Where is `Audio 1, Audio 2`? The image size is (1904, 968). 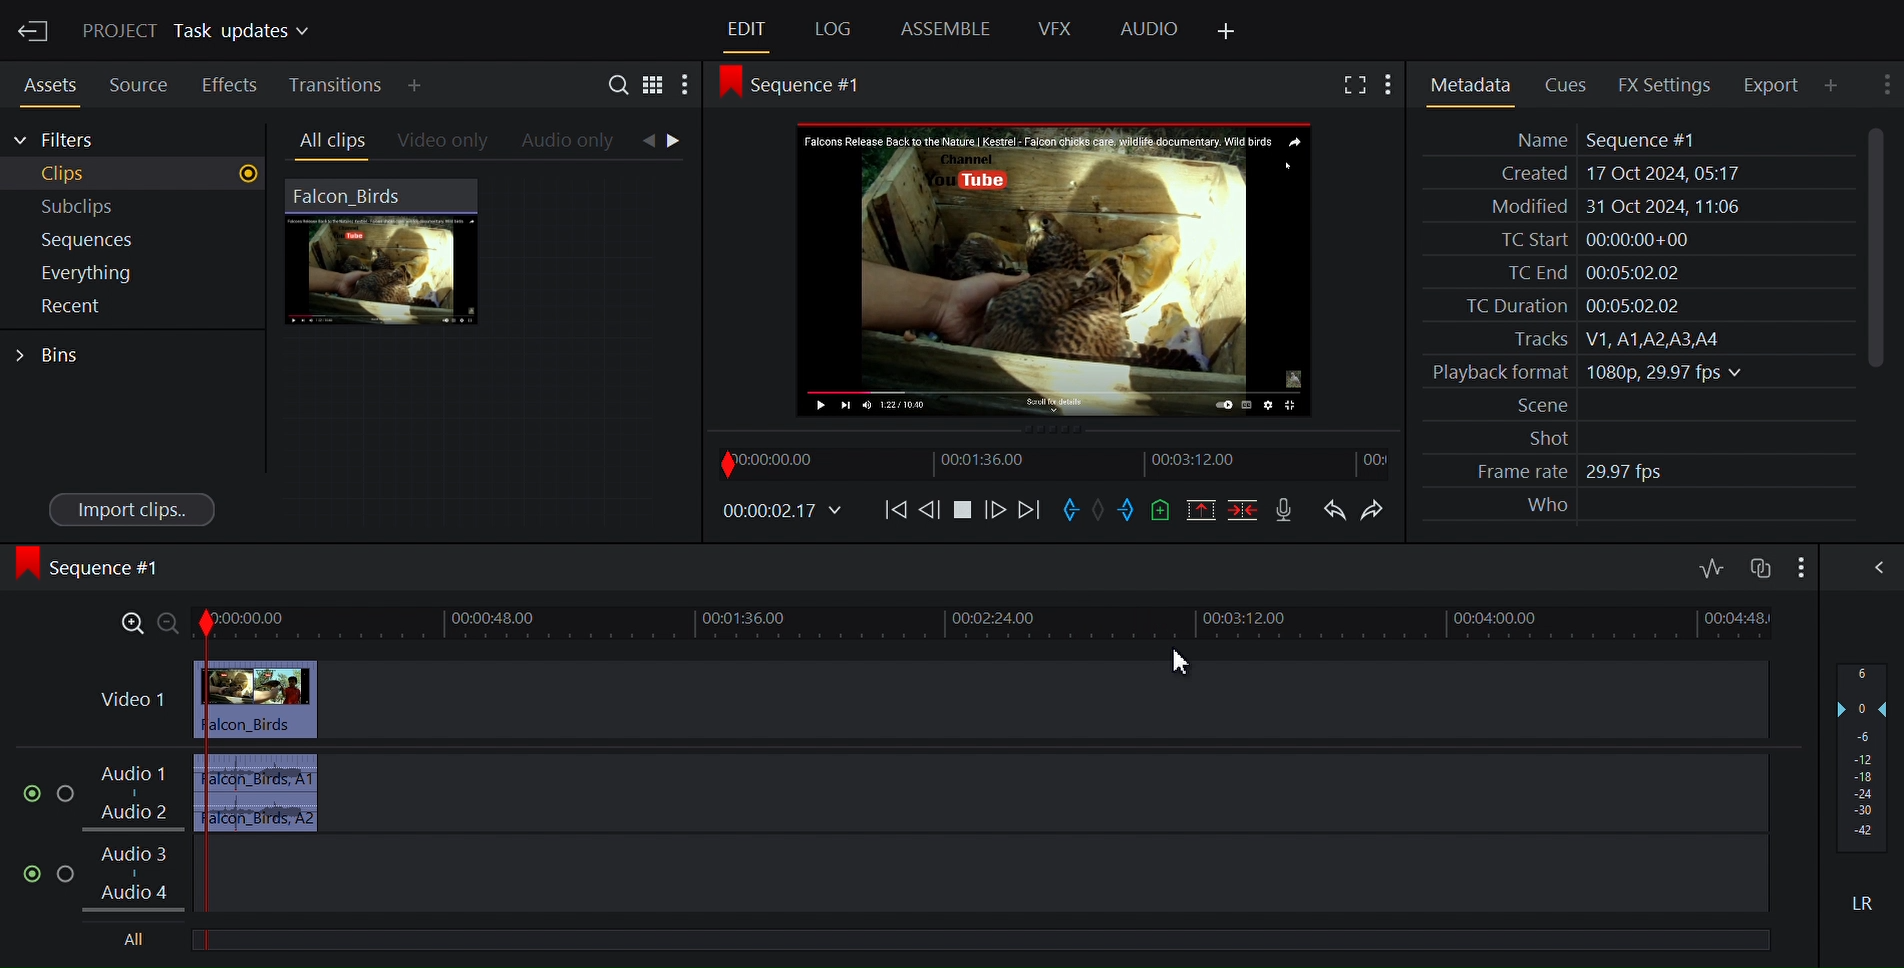 Audio 1, Audio 2 is located at coordinates (924, 792).